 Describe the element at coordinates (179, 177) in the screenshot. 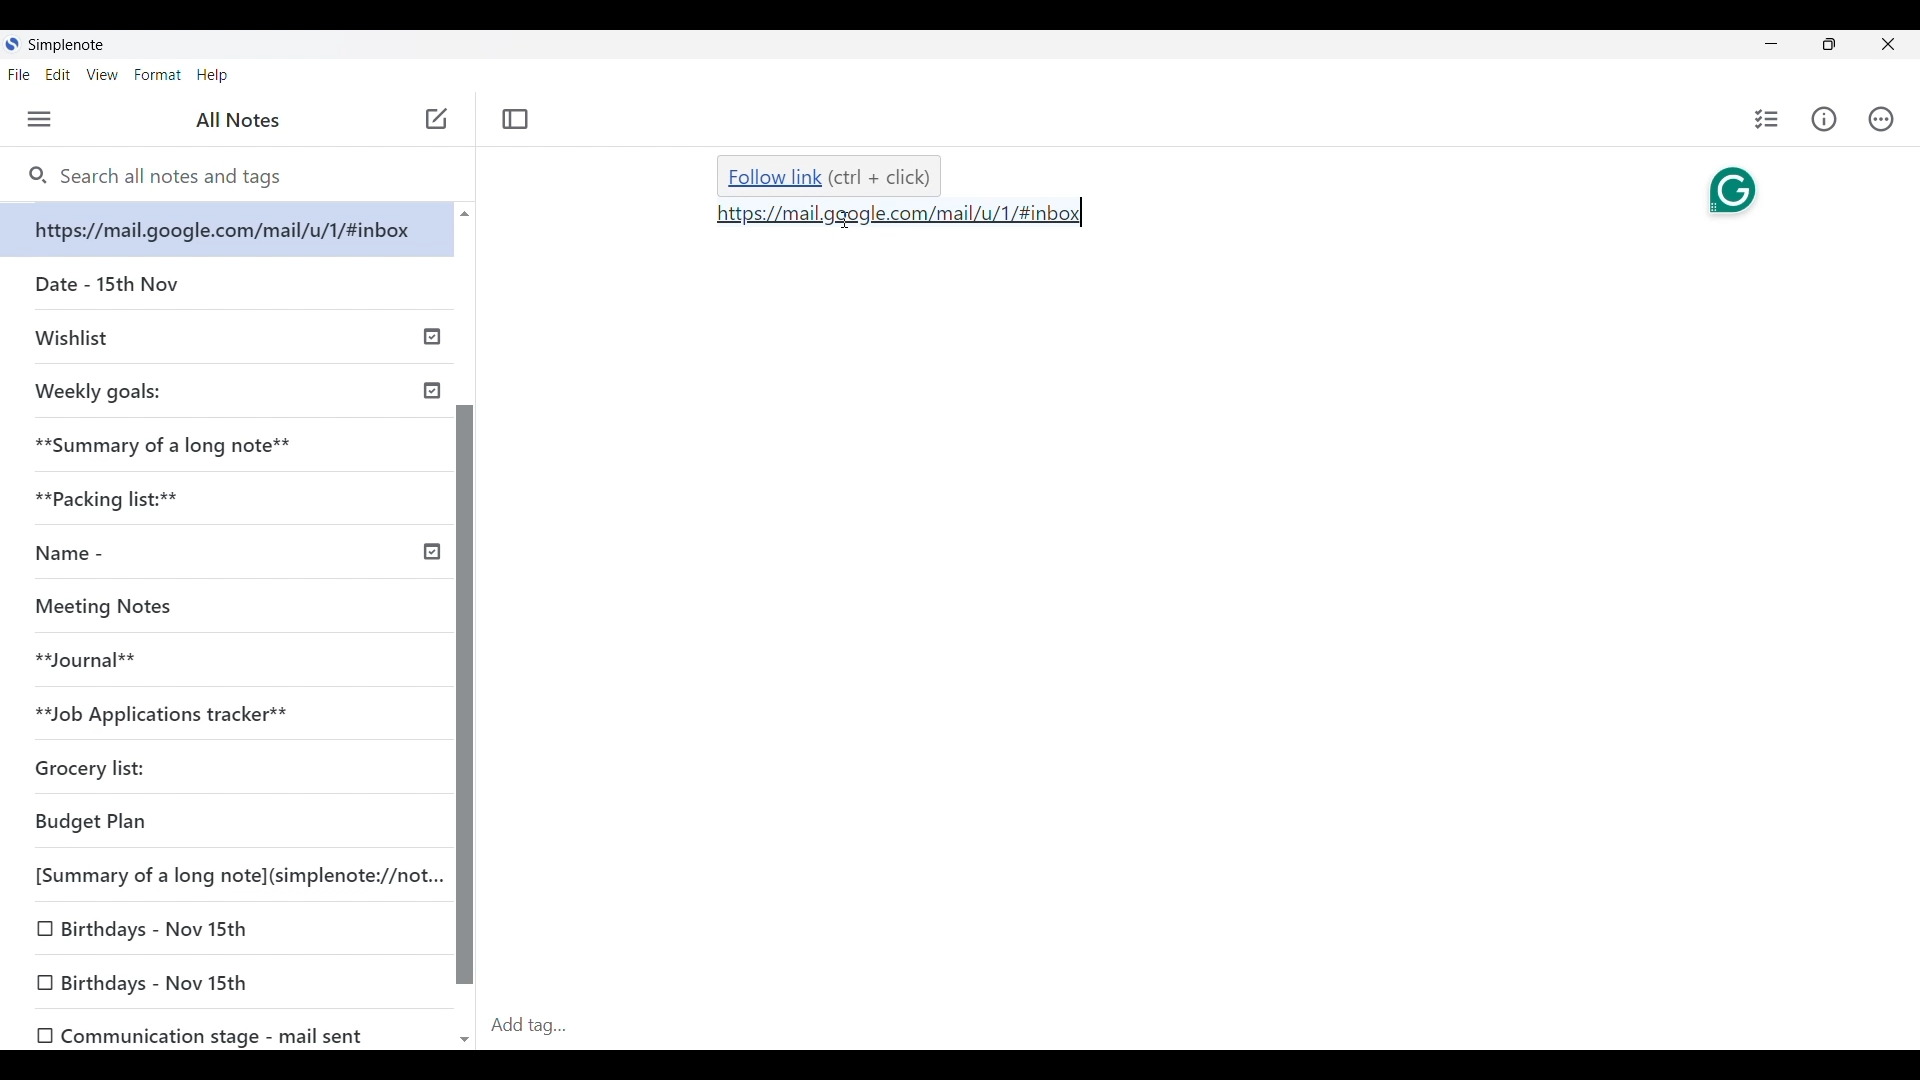

I see `Search notes` at that location.